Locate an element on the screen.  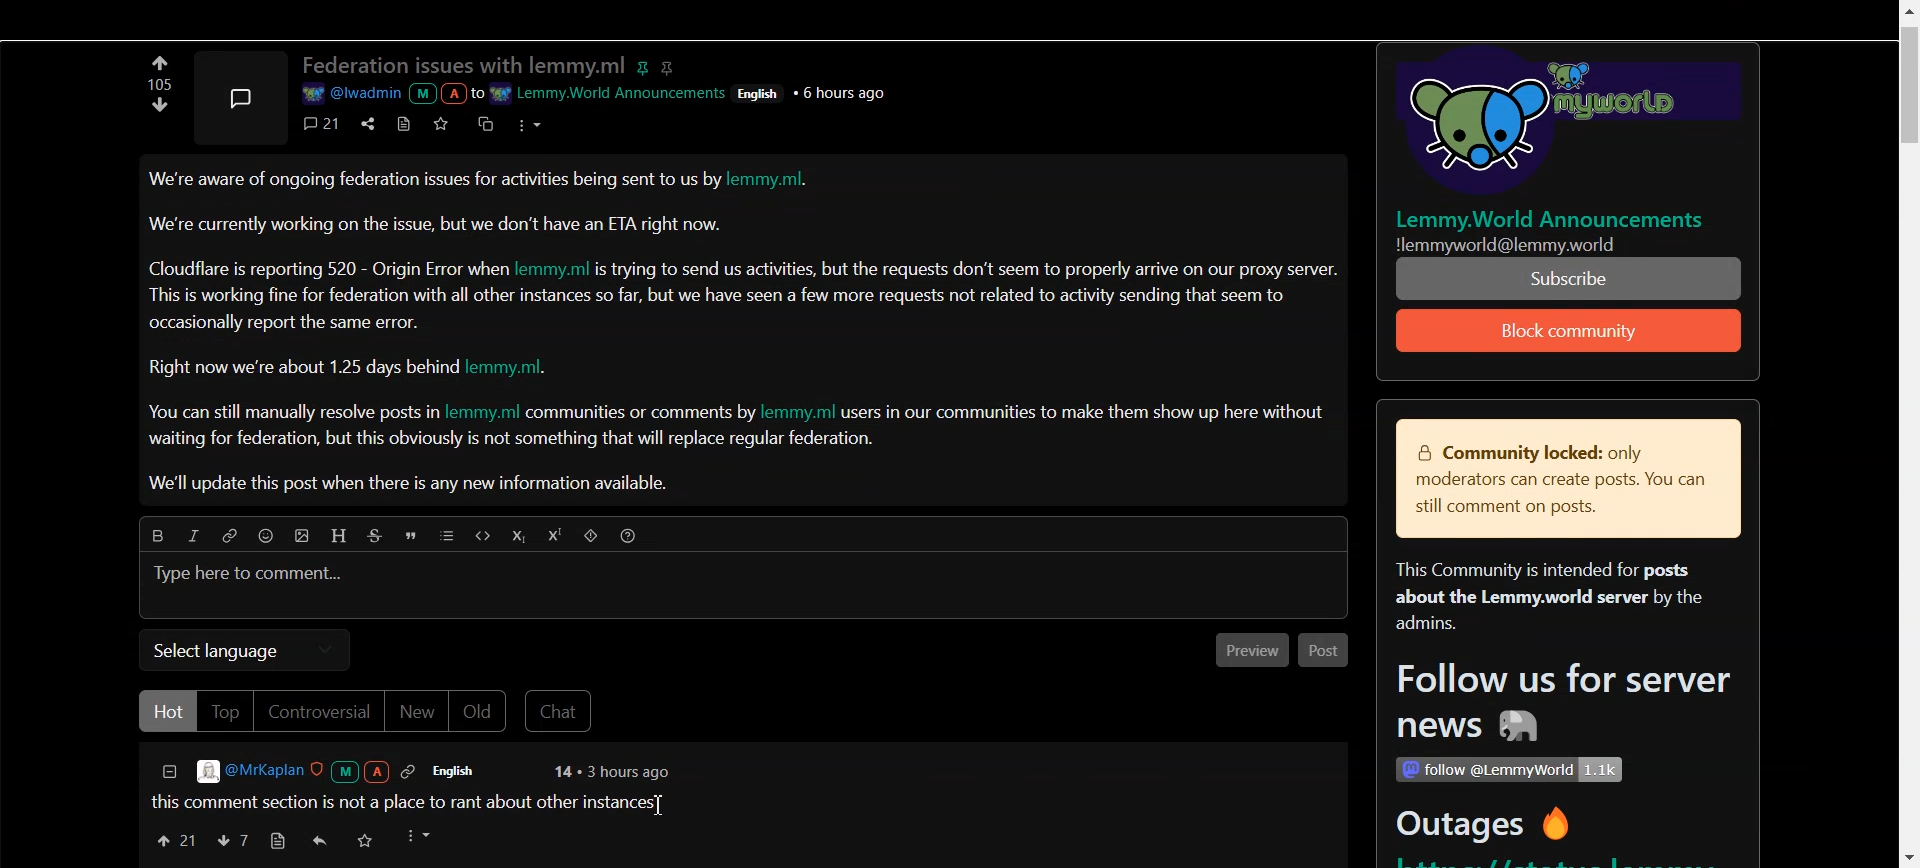
Hyperlink is located at coordinates (229, 536).